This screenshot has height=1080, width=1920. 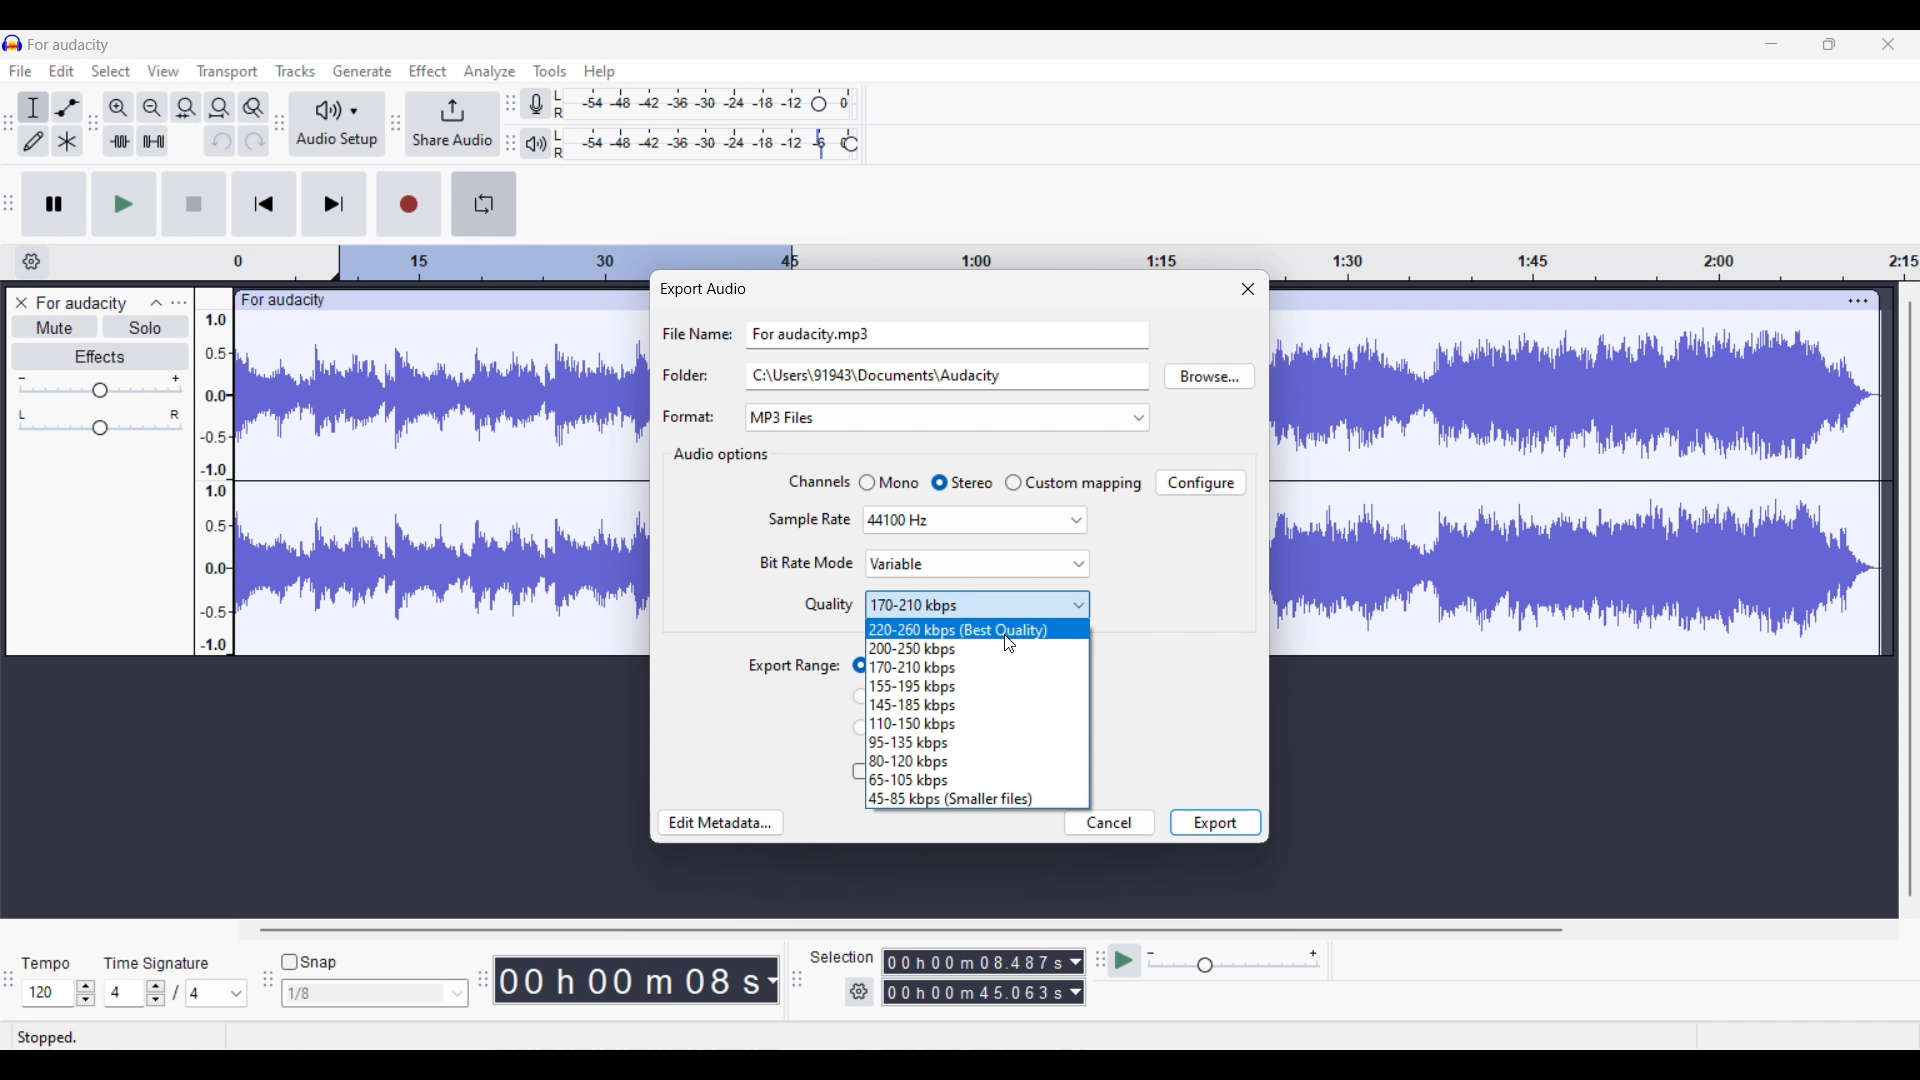 What do you see at coordinates (850, 767) in the screenshot?
I see `Toggle for trimming blank space ` at bounding box center [850, 767].